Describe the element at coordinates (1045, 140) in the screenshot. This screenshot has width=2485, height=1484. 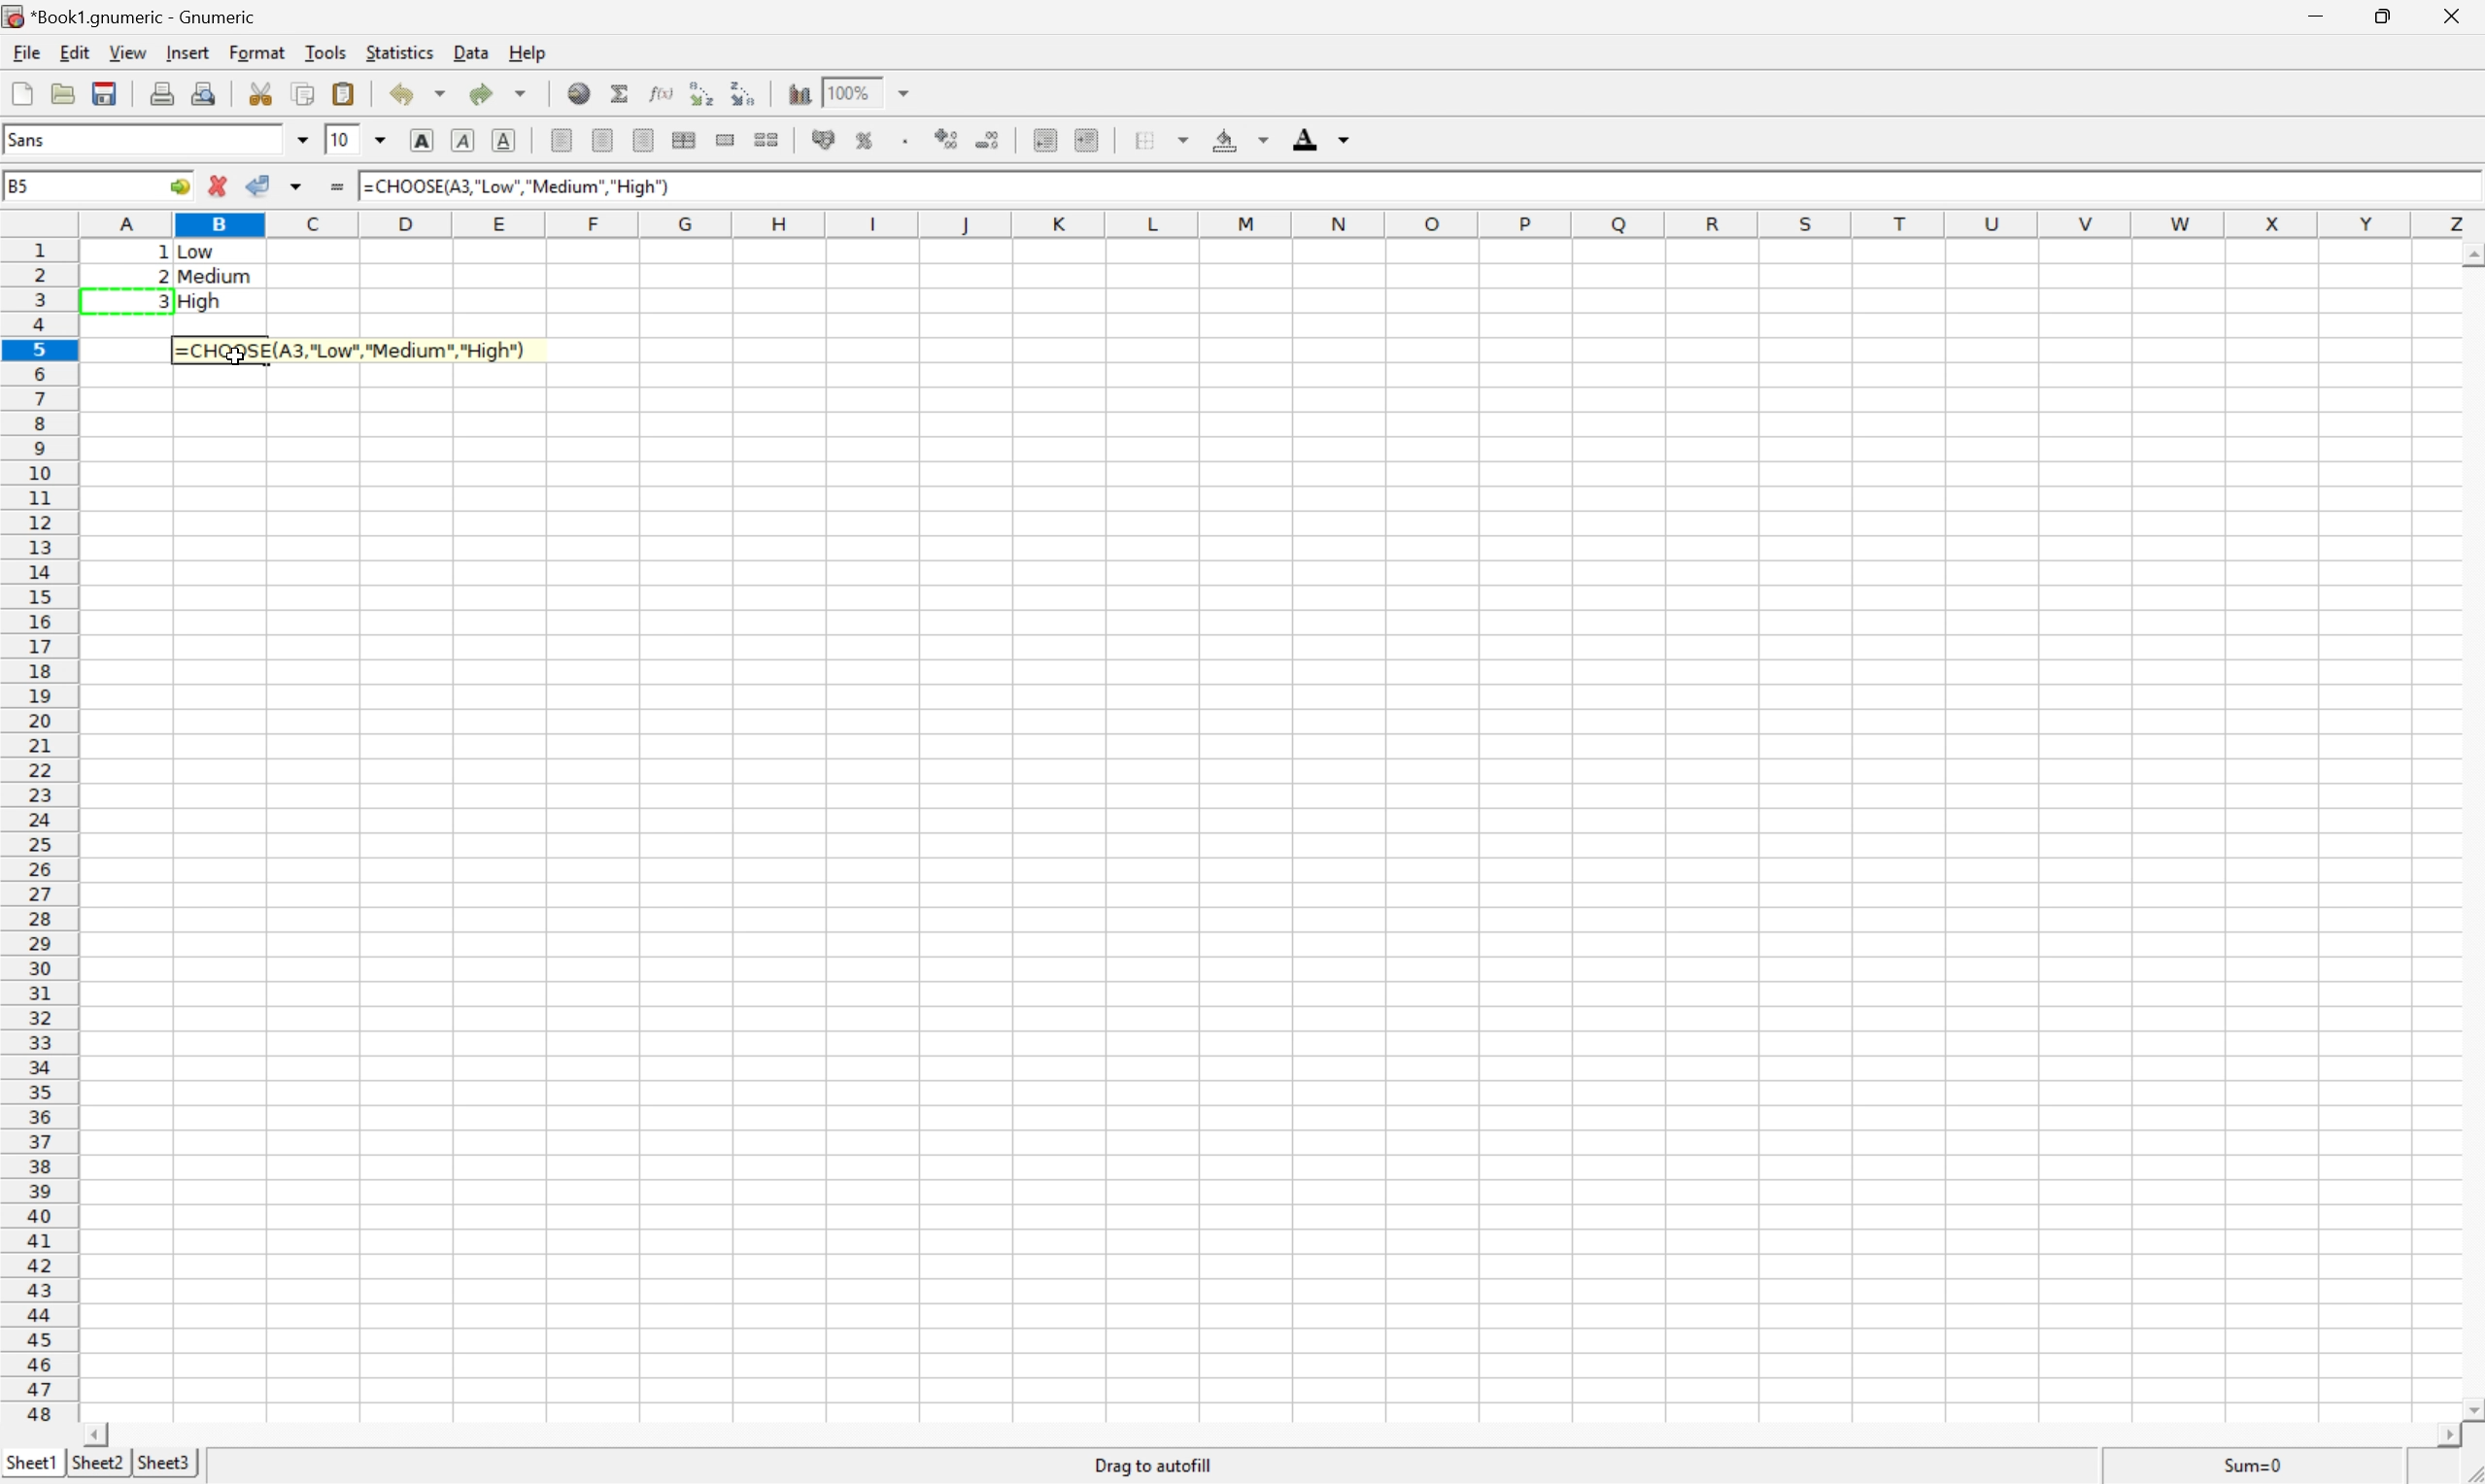
I see `Decrease indent, and align the contents to the left` at that location.